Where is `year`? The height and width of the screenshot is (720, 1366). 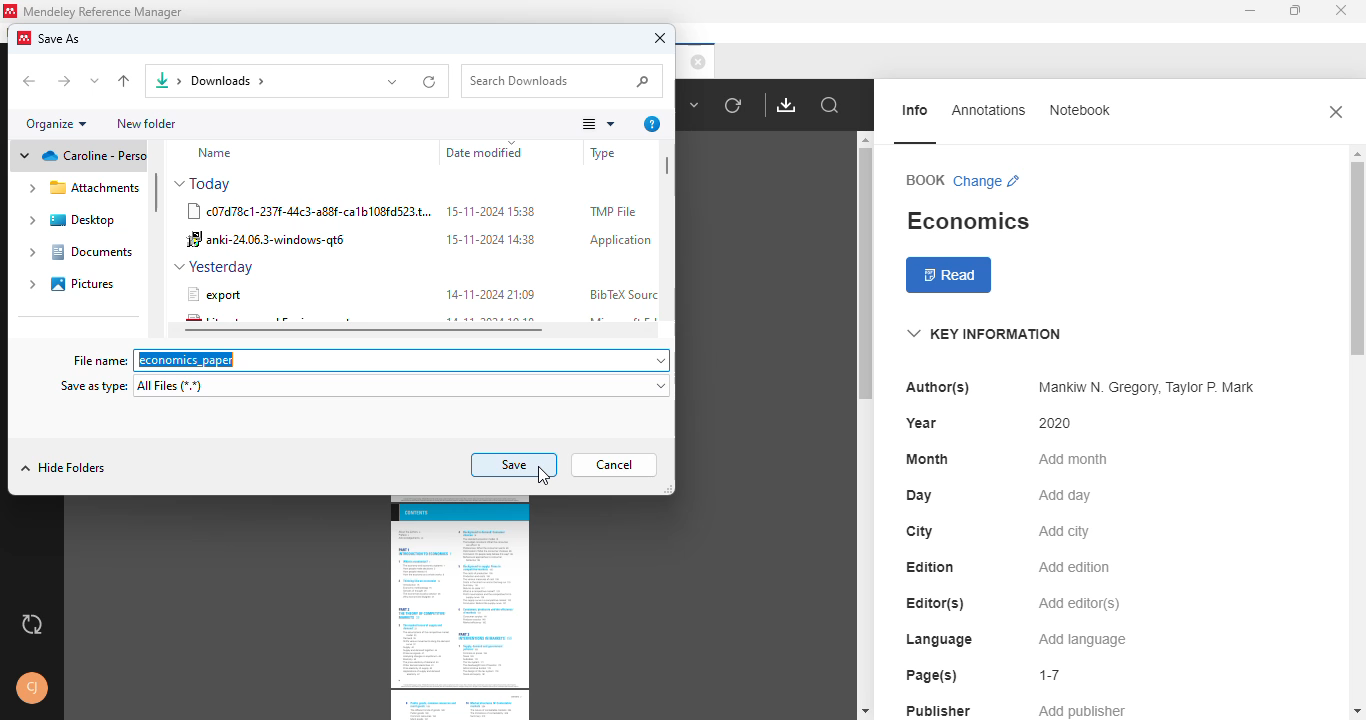
year is located at coordinates (921, 423).